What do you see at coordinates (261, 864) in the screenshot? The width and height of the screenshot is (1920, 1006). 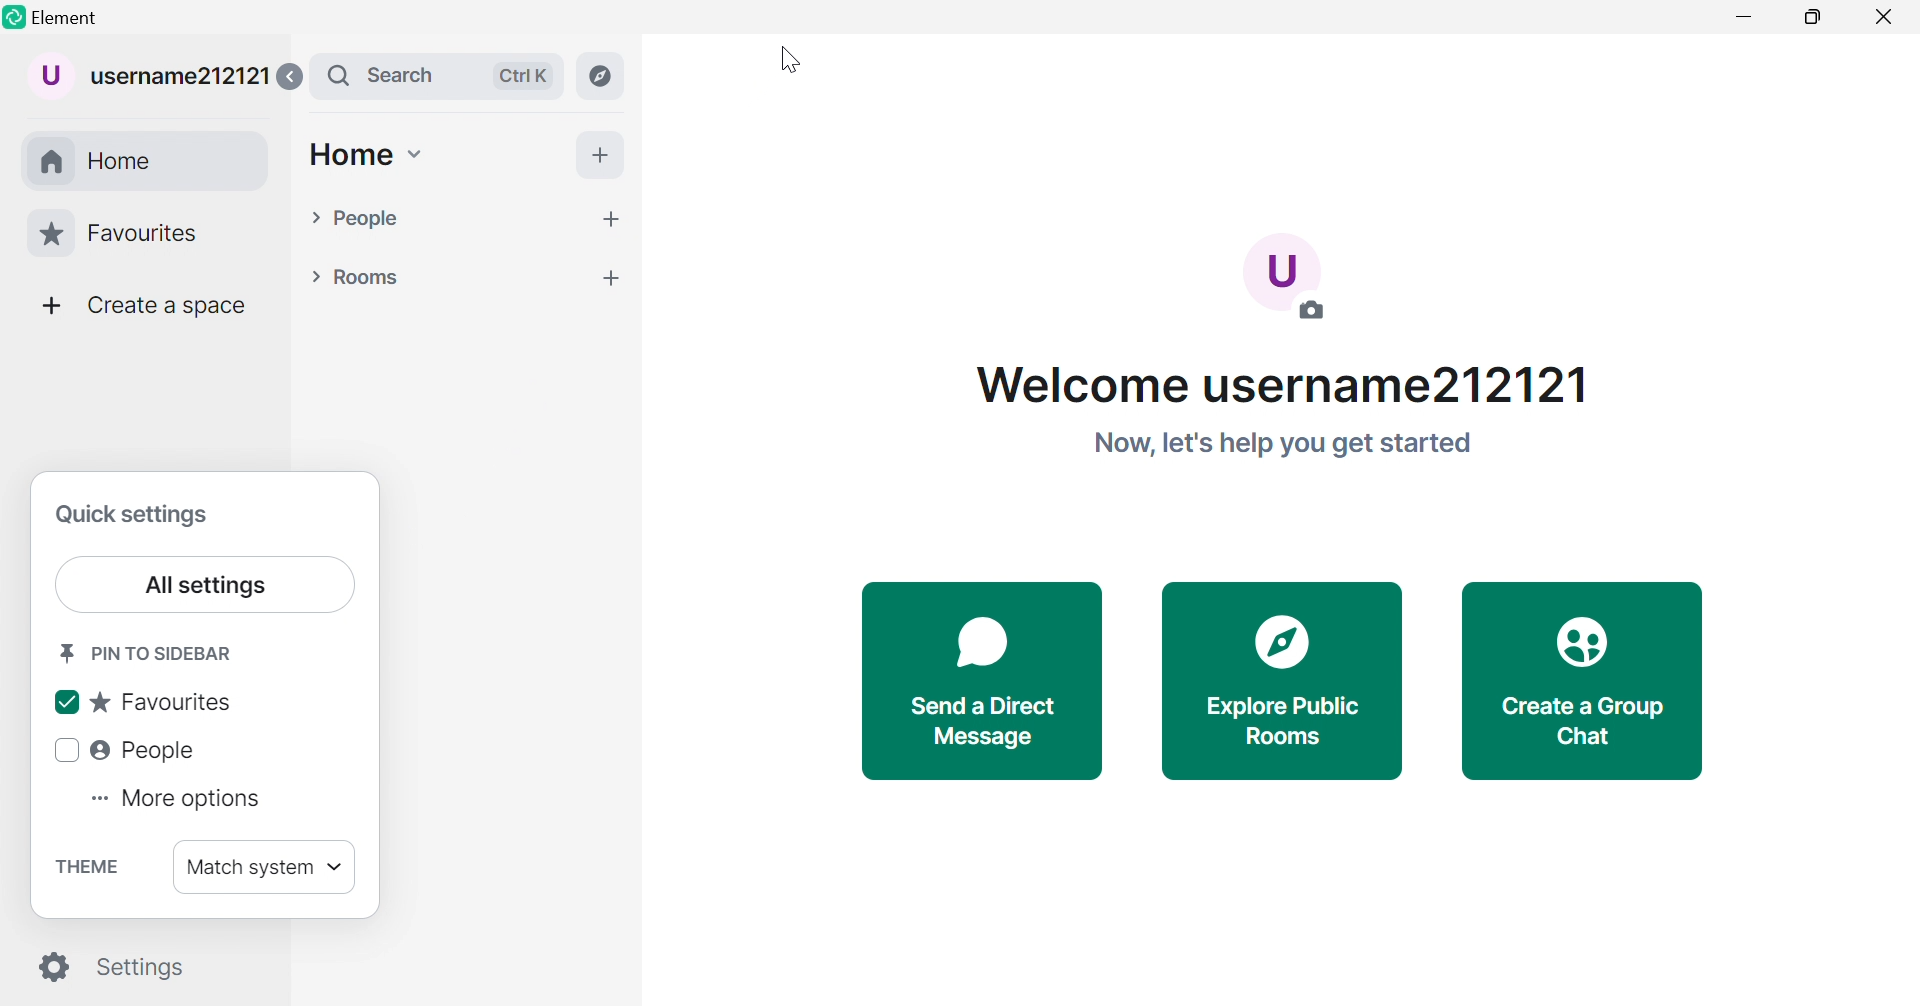 I see `Match system` at bounding box center [261, 864].